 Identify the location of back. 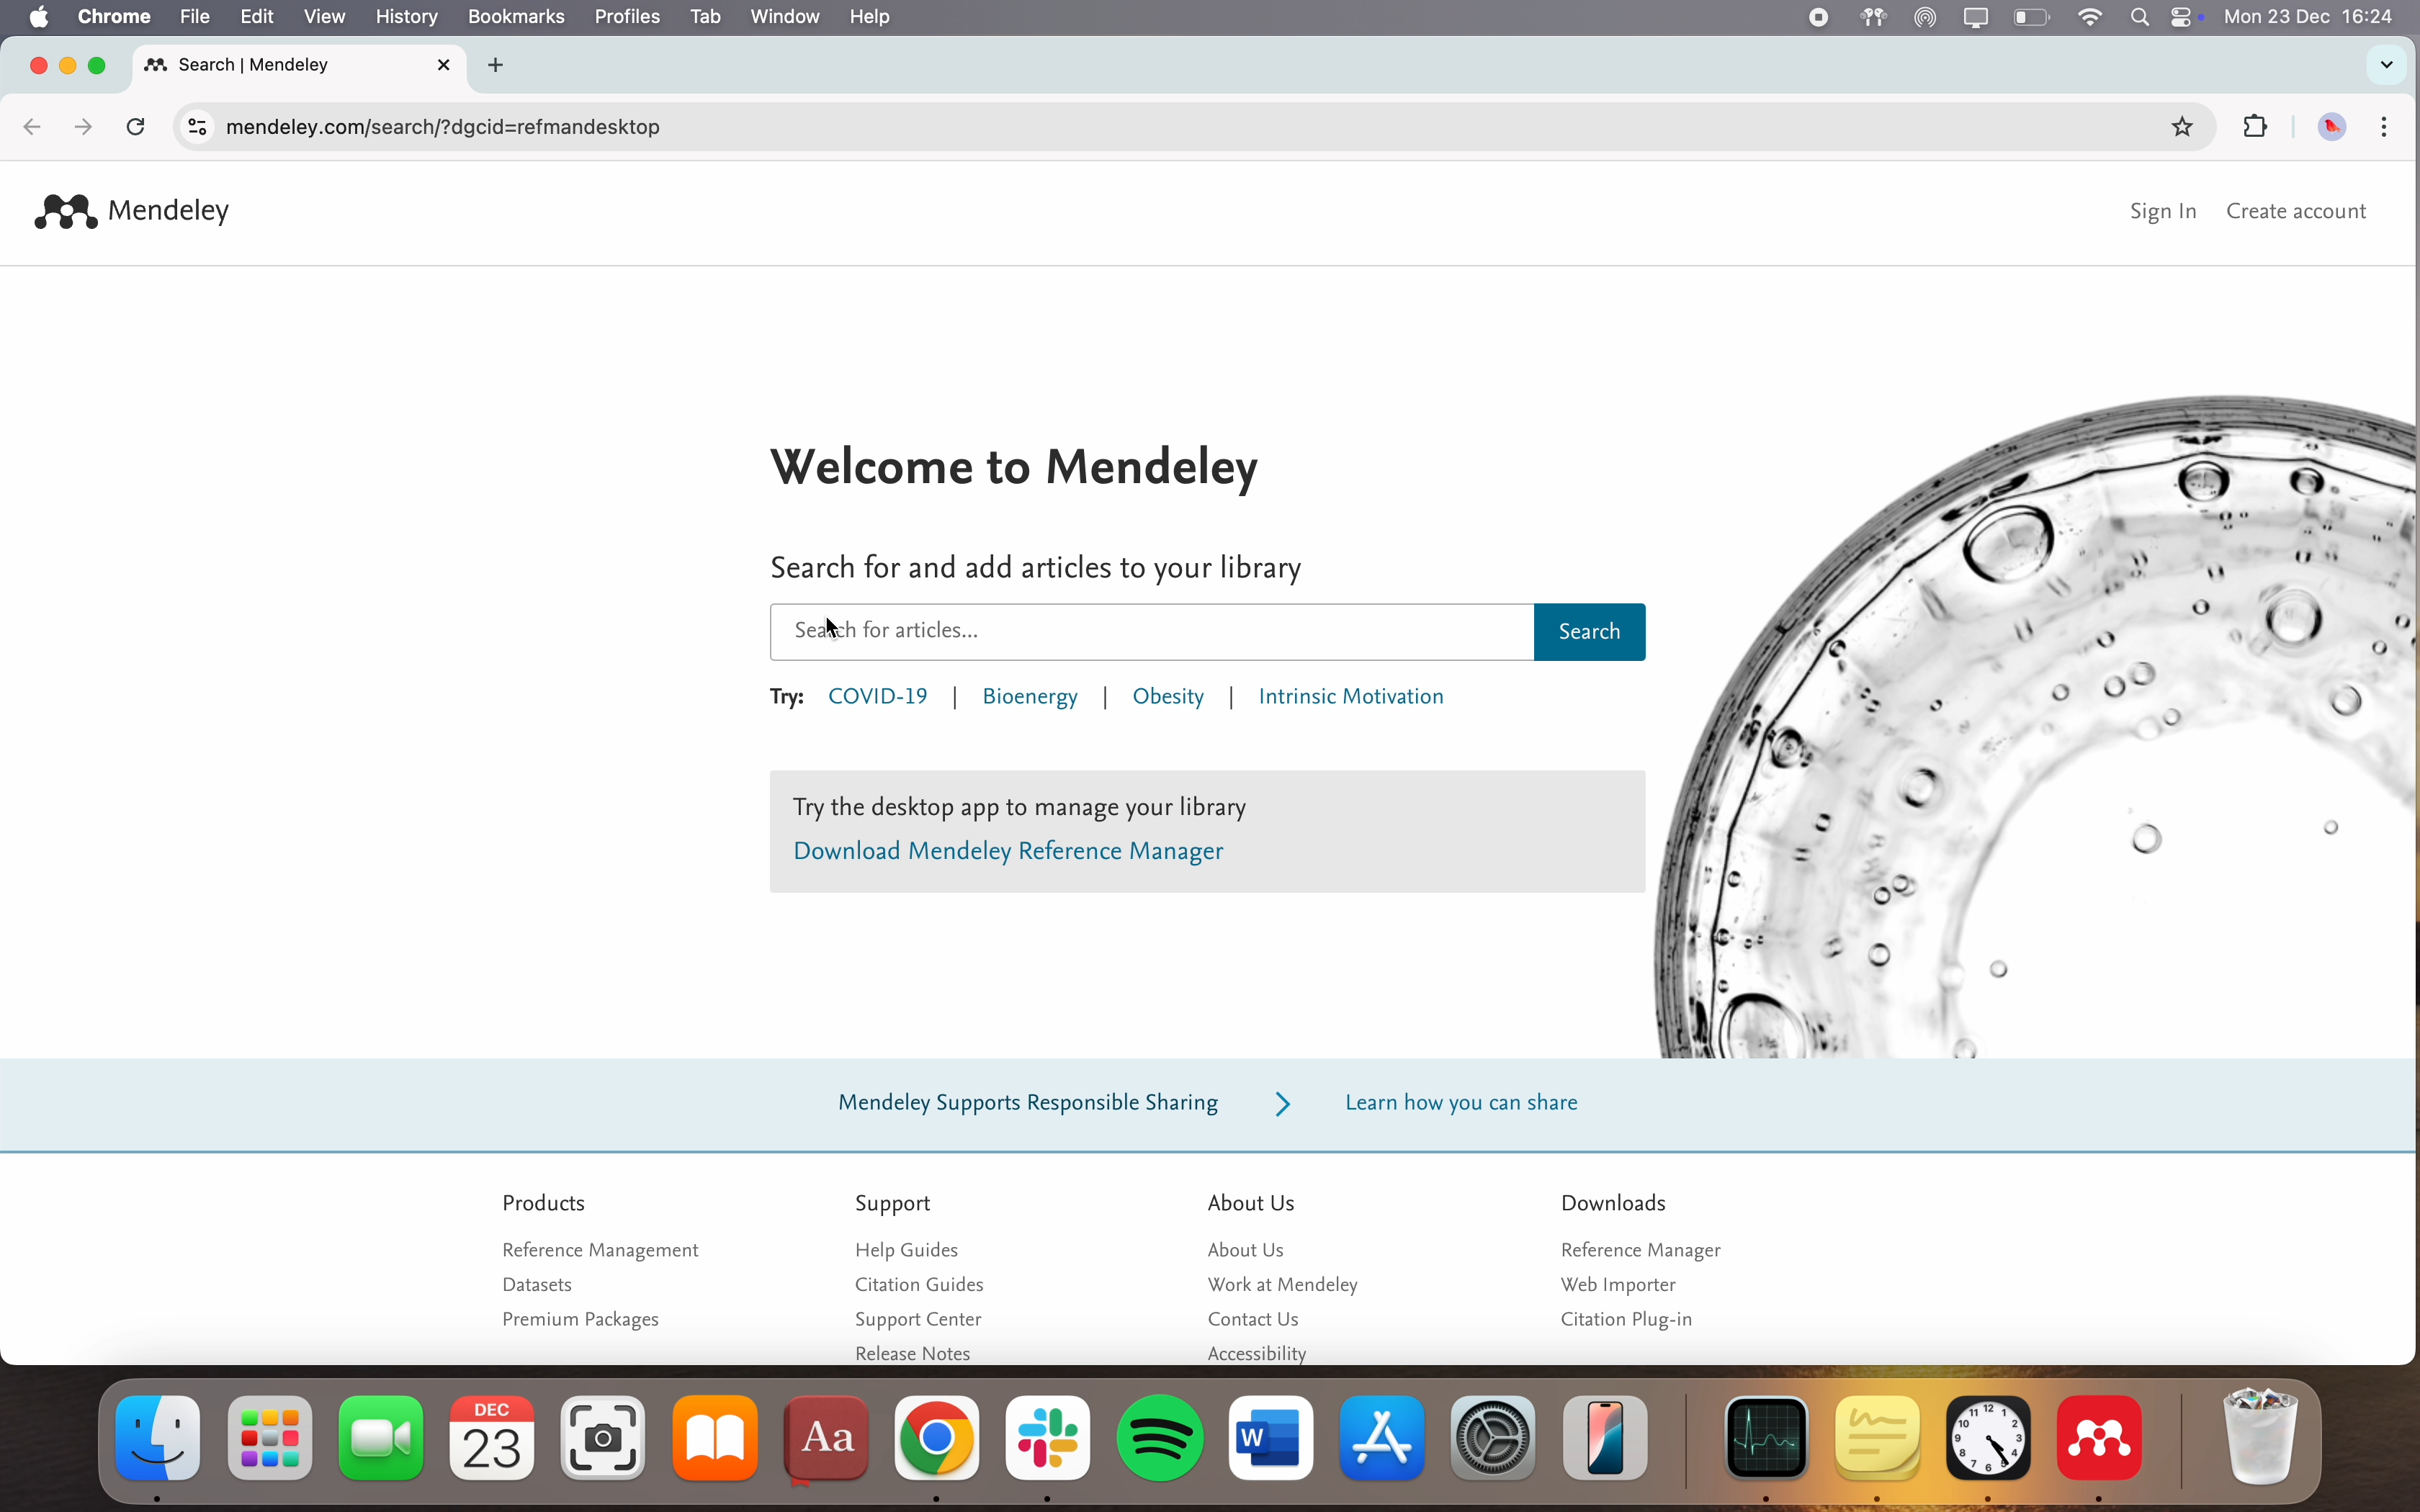
(32, 129).